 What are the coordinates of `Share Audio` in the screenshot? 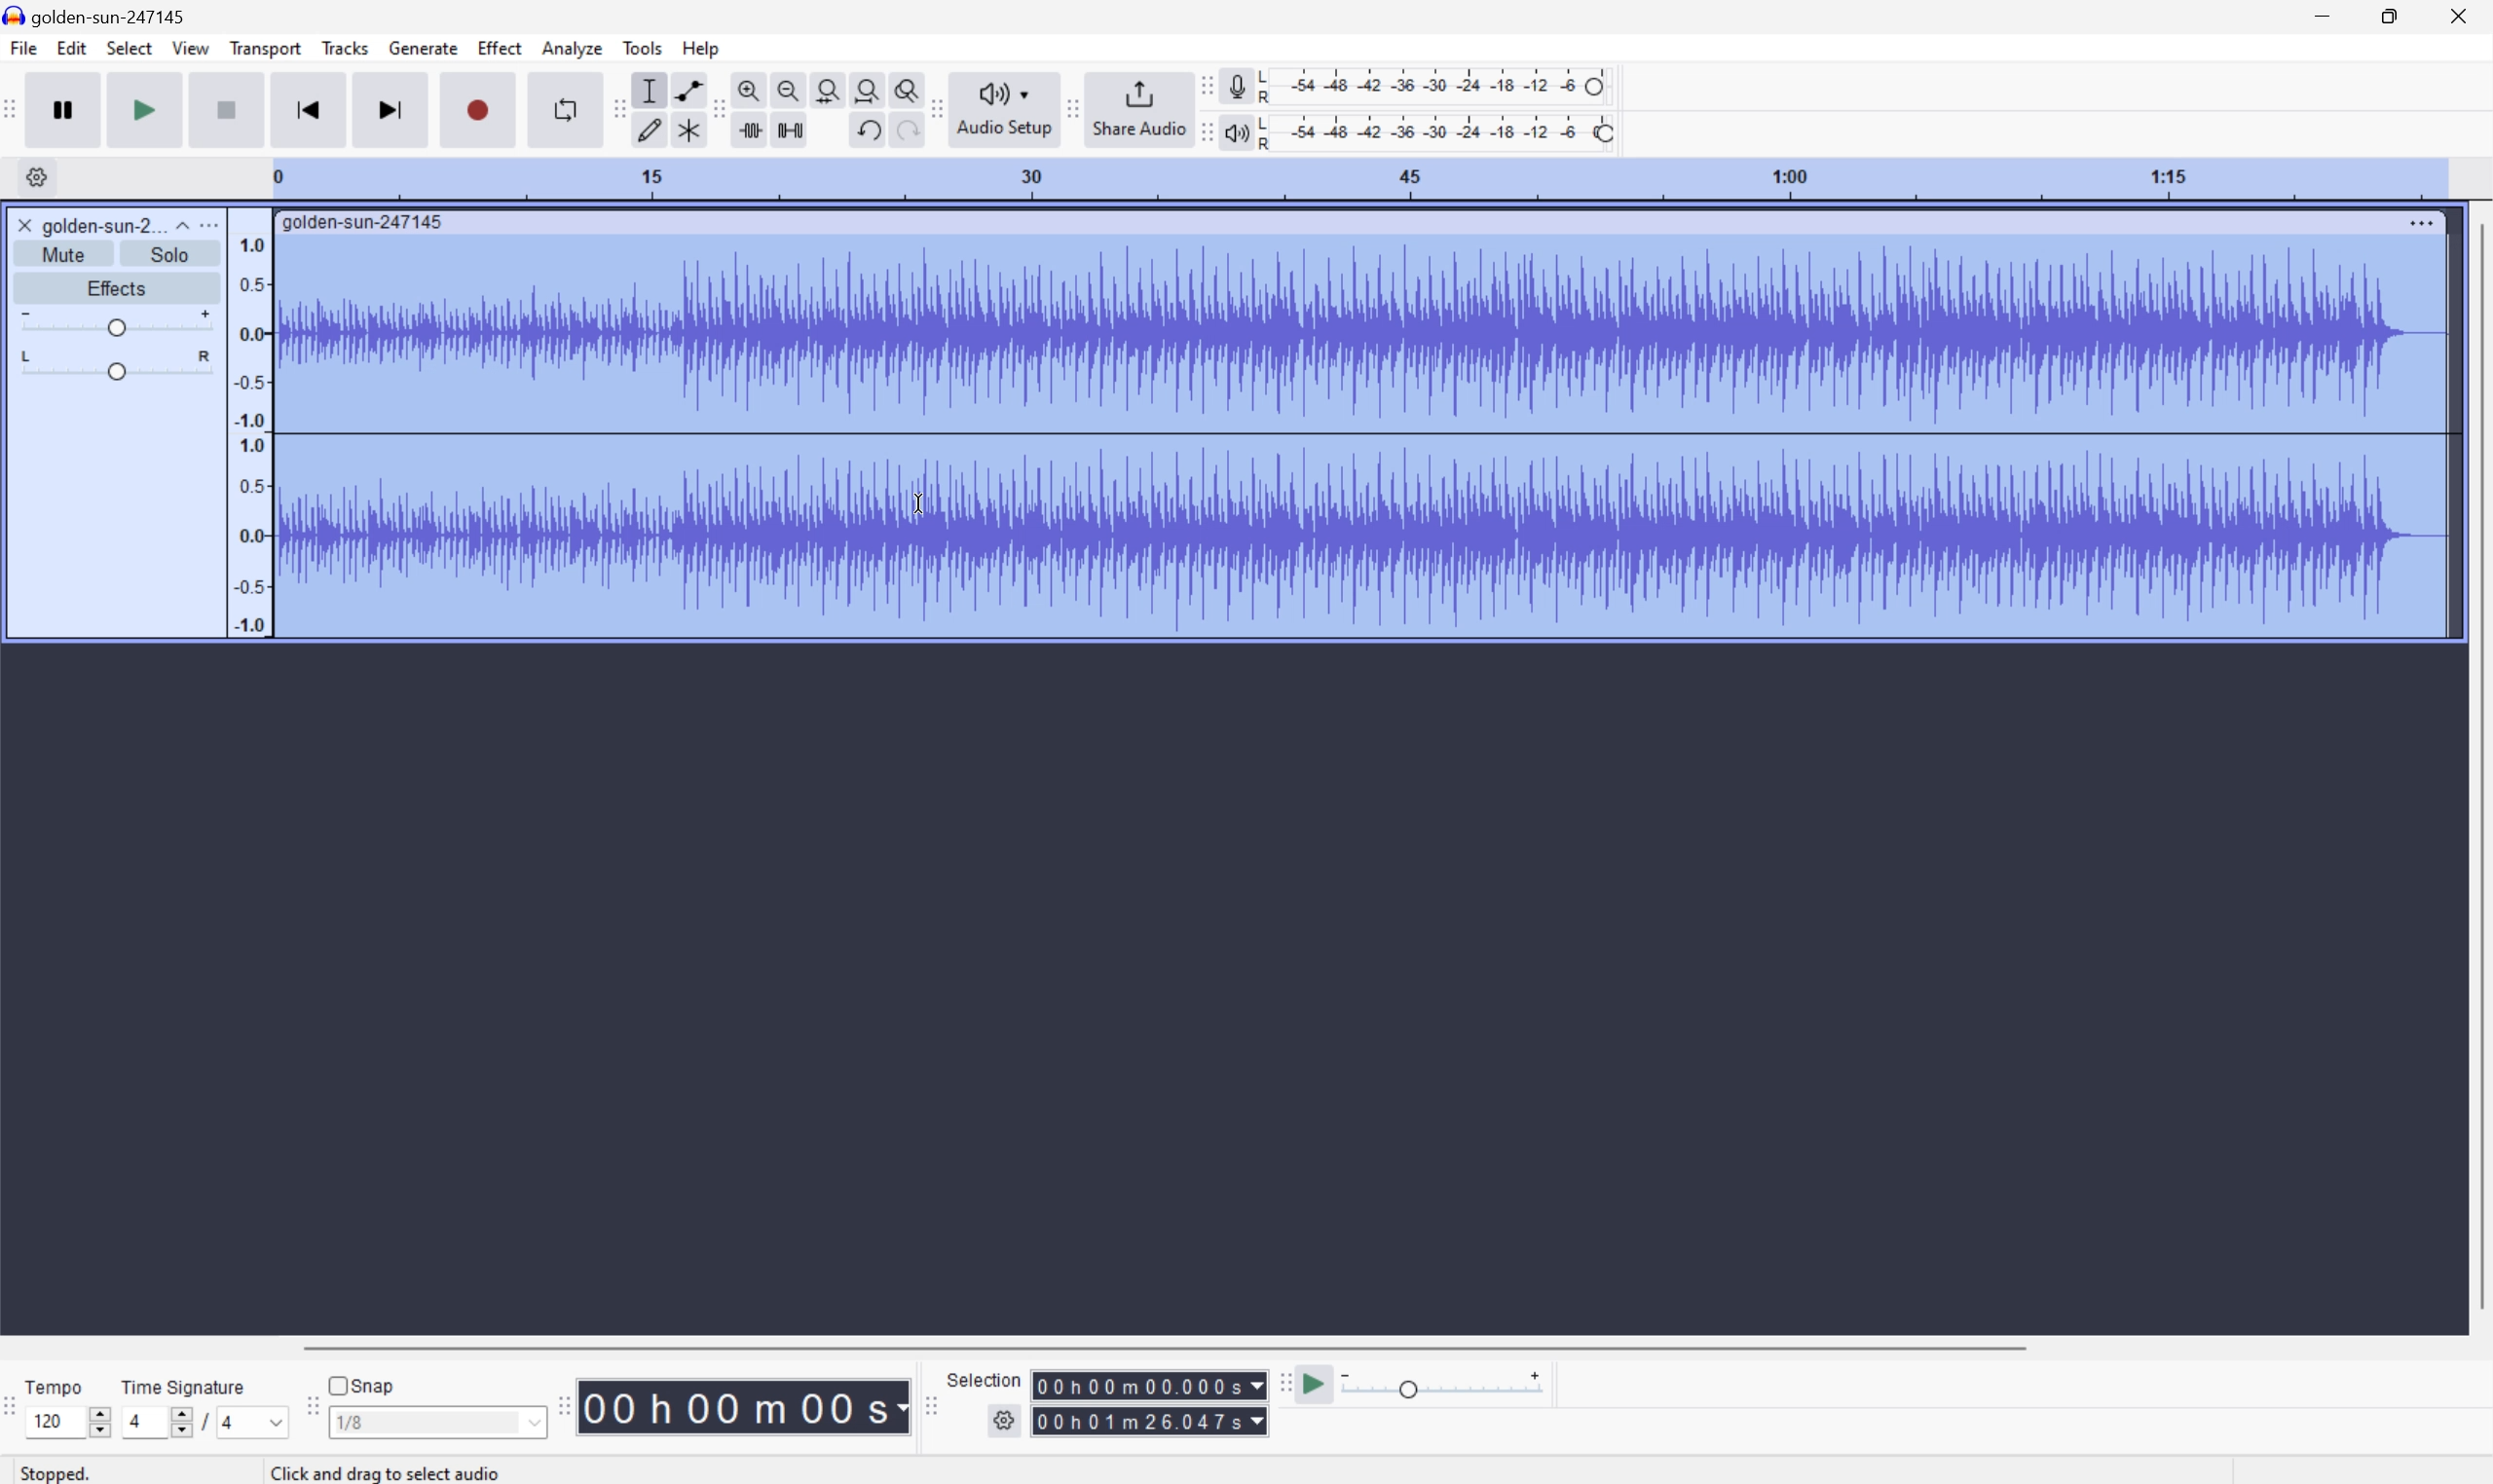 It's located at (1138, 107).